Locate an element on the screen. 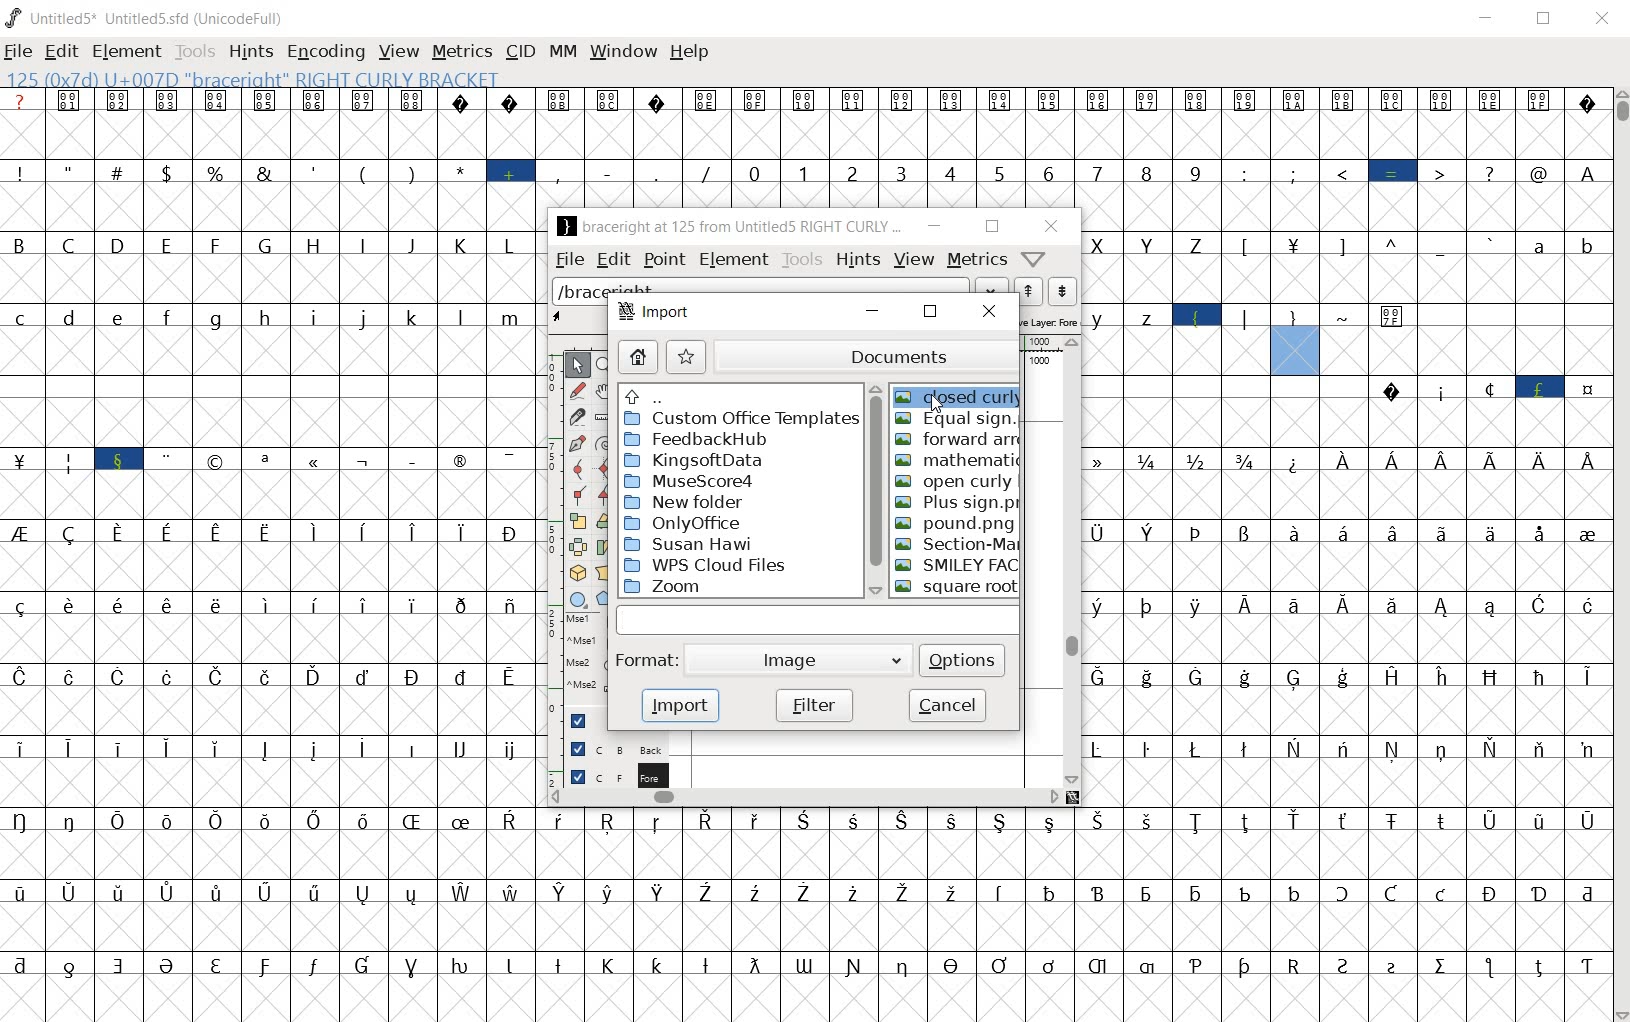 The image size is (1630, 1022). glyph characters is located at coordinates (1346, 591).